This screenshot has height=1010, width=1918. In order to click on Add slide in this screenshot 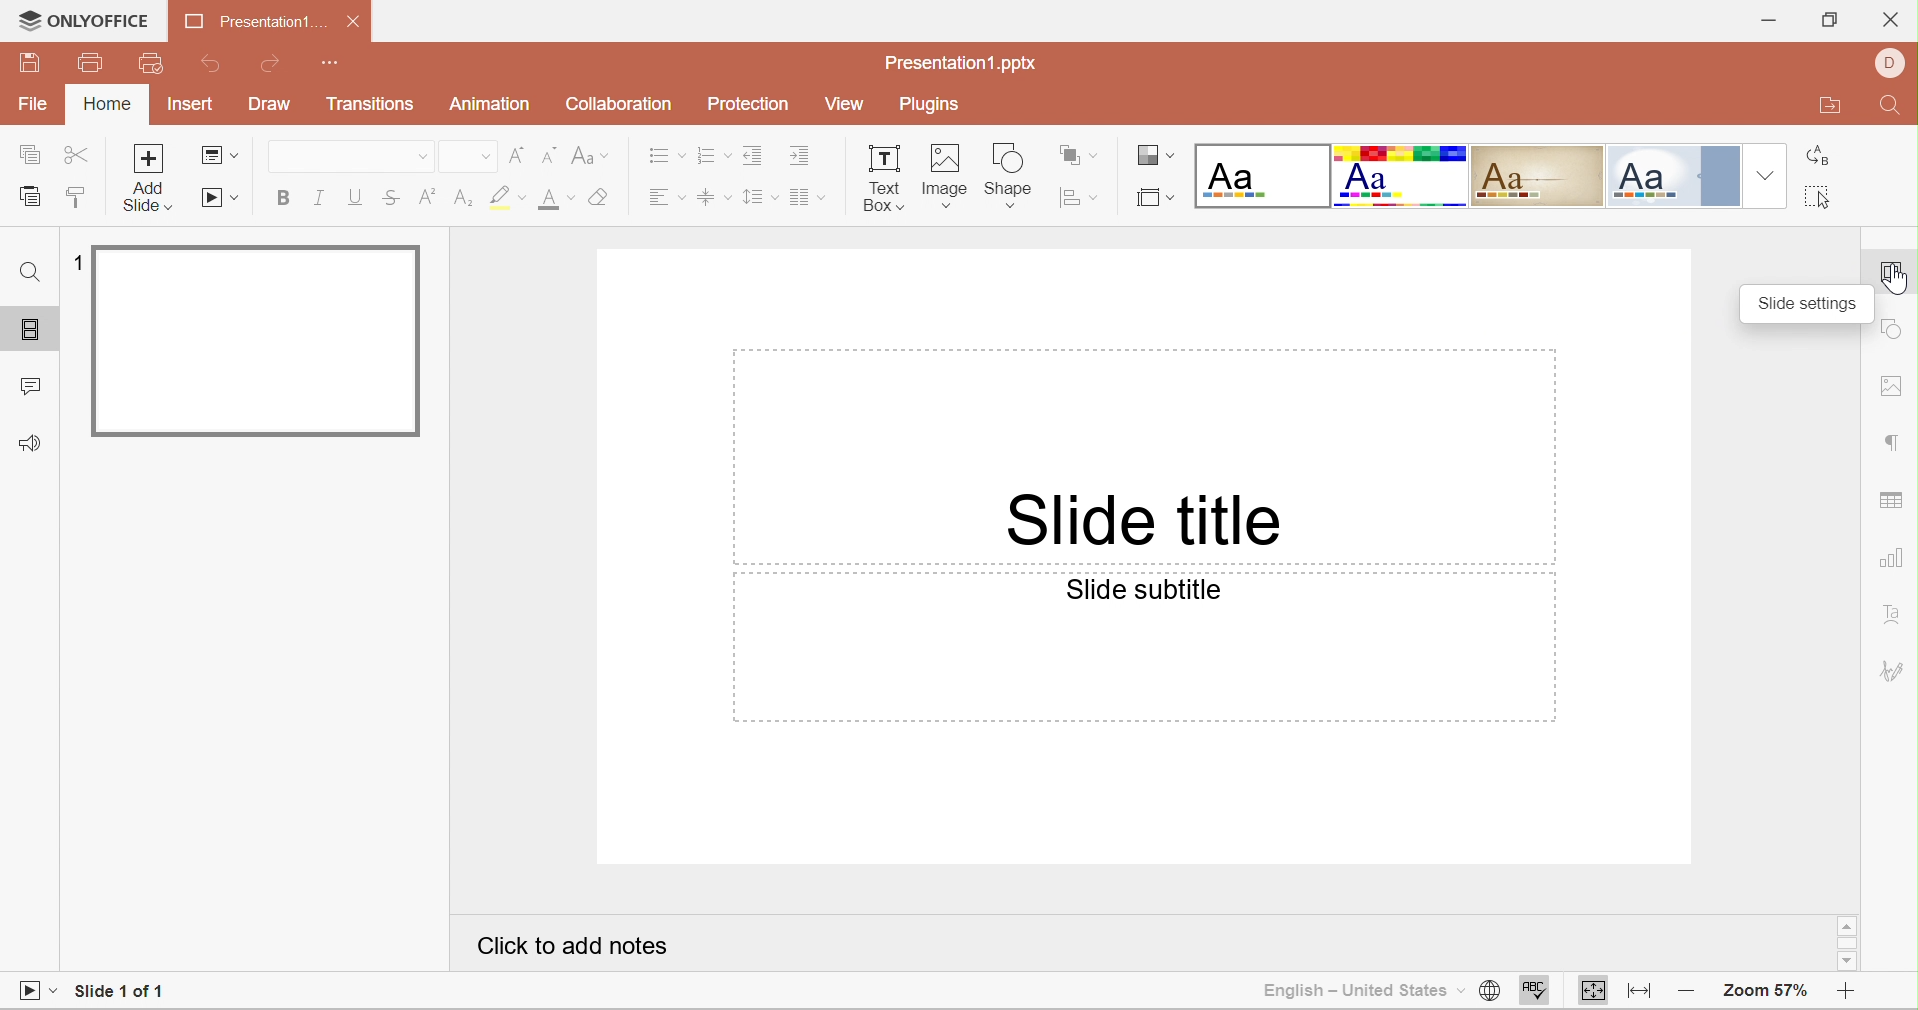, I will do `click(149, 159)`.